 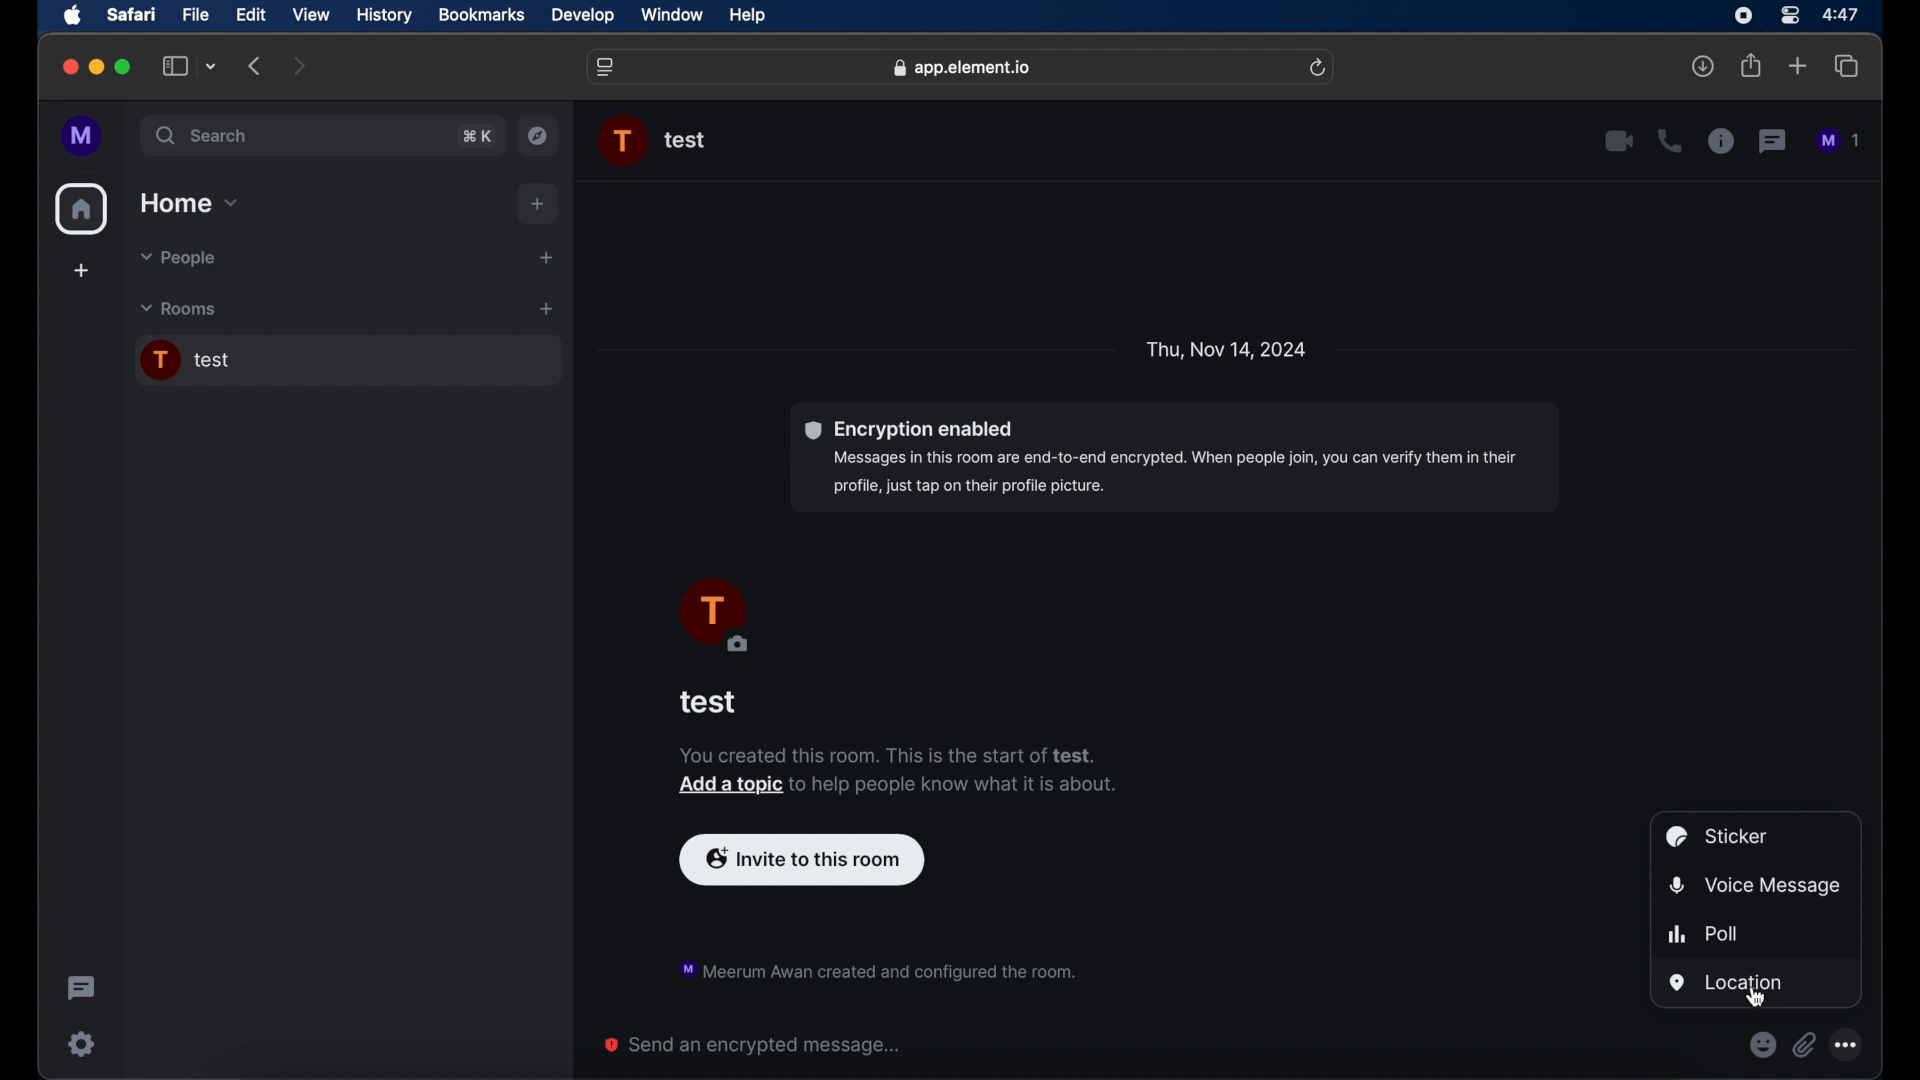 I want to click on notification, so click(x=876, y=968).